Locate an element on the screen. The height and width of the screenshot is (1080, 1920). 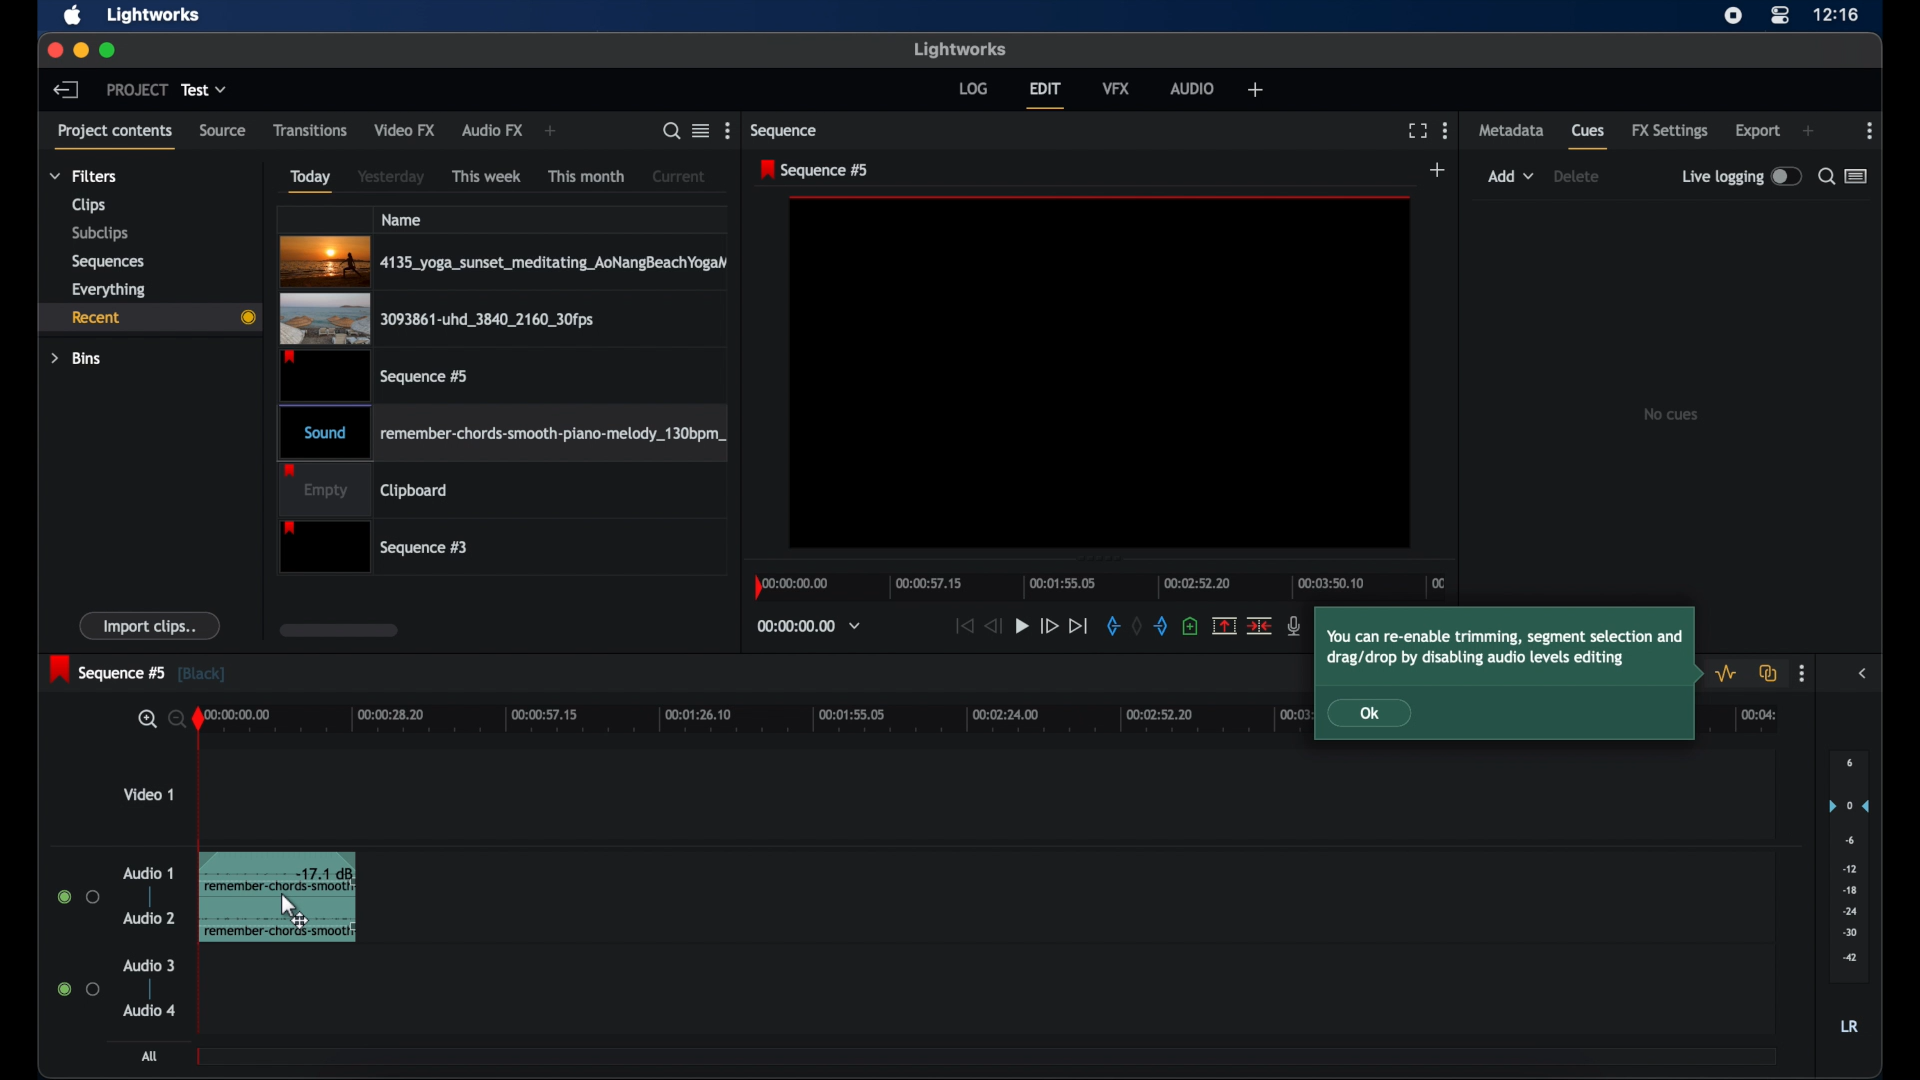
mic is located at coordinates (1295, 626).